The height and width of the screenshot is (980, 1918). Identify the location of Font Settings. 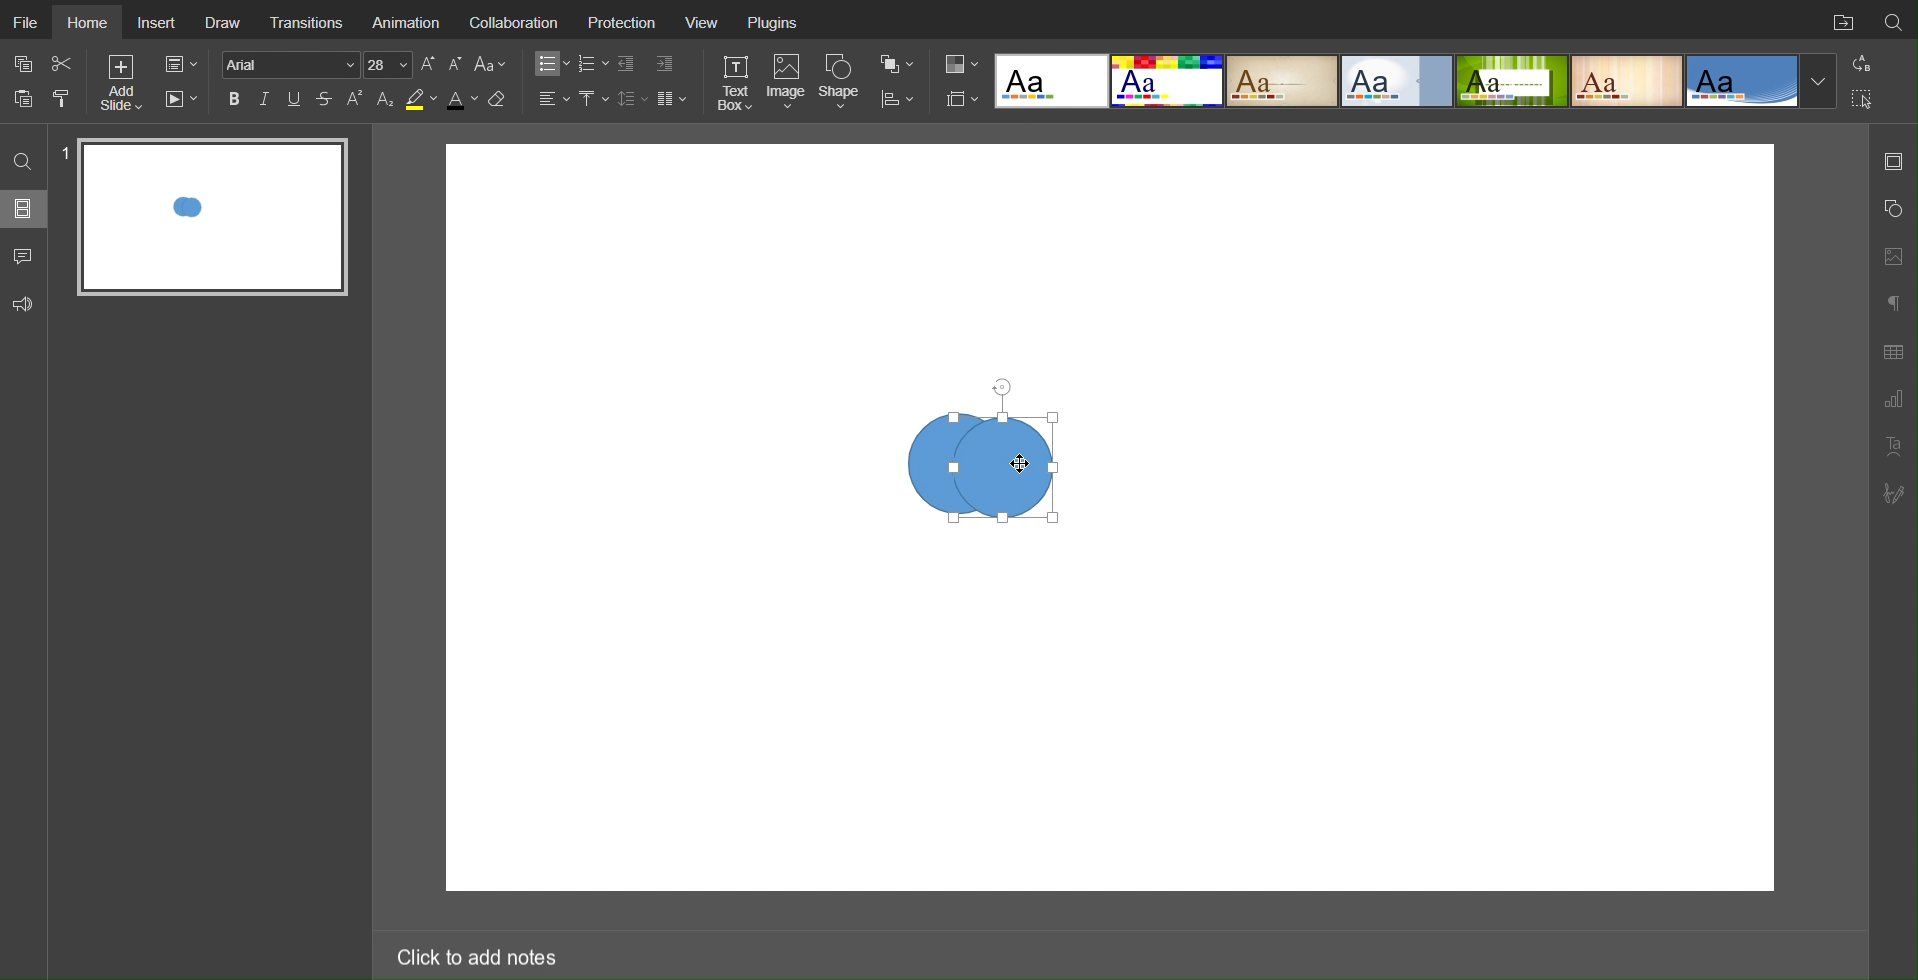
(314, 64).